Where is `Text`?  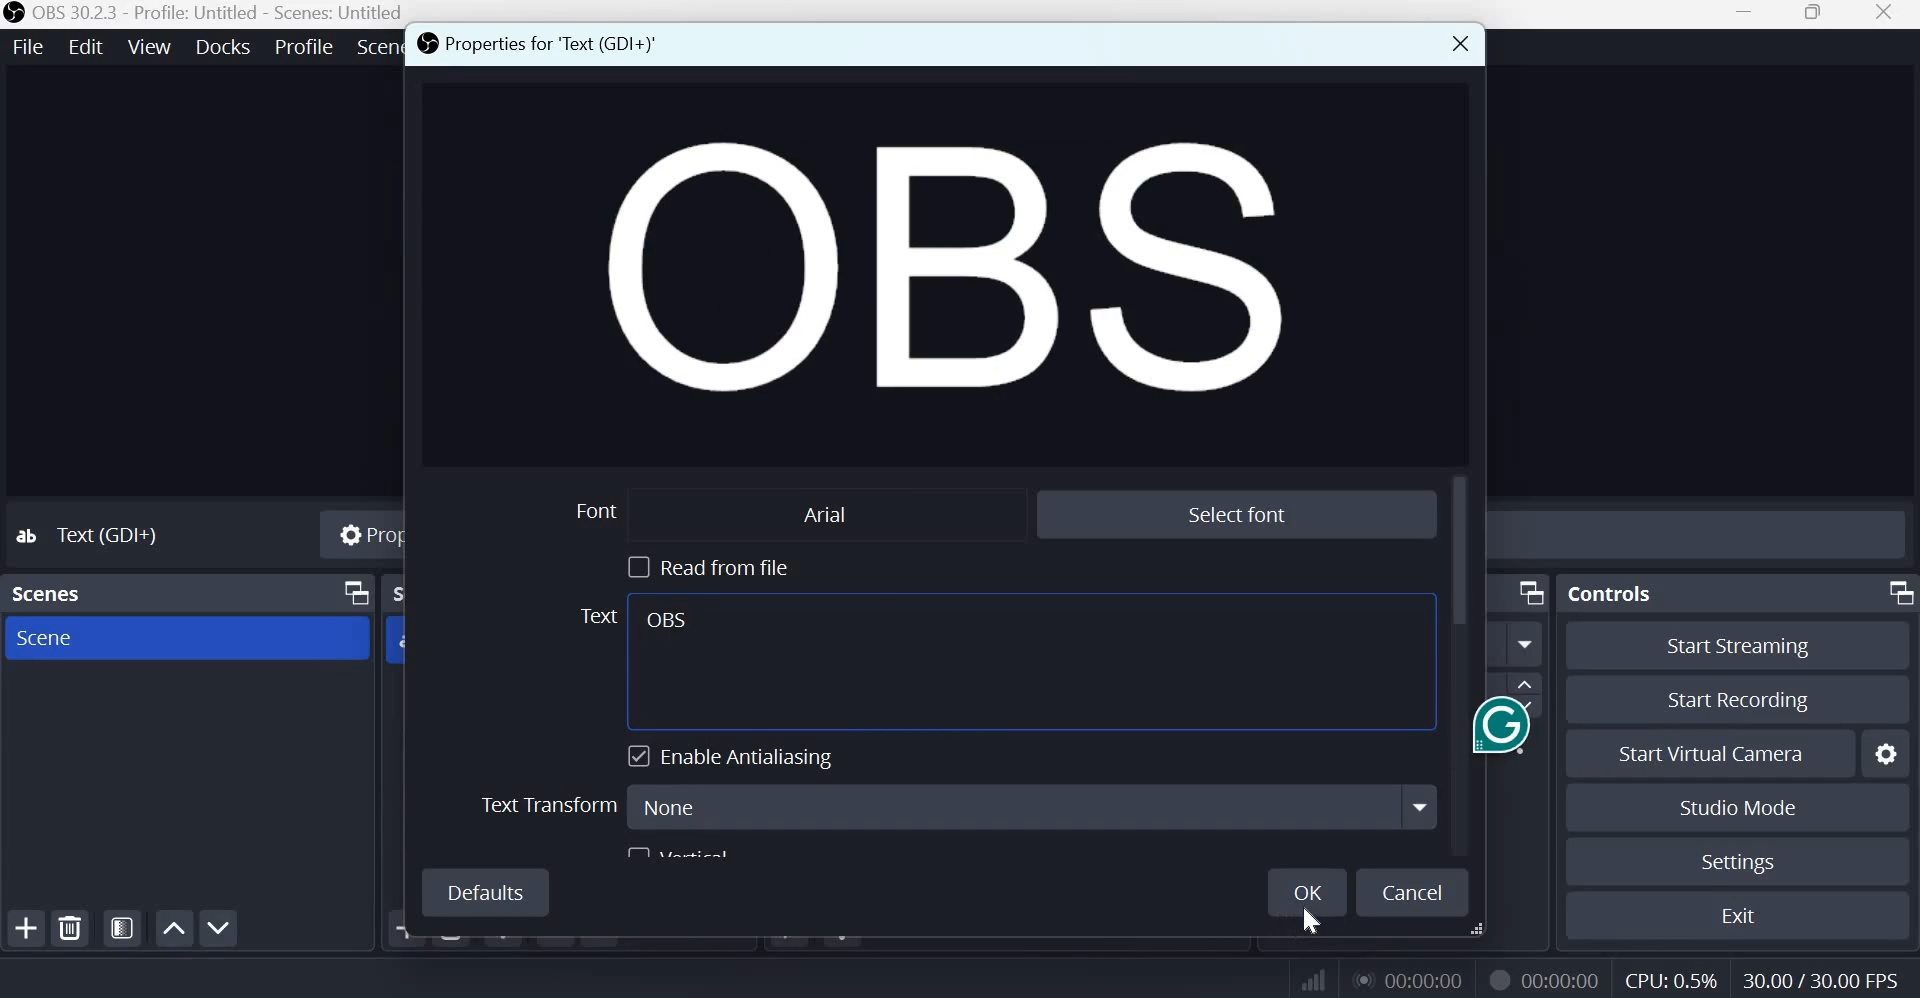
Text is located at coordinates (594, 617).